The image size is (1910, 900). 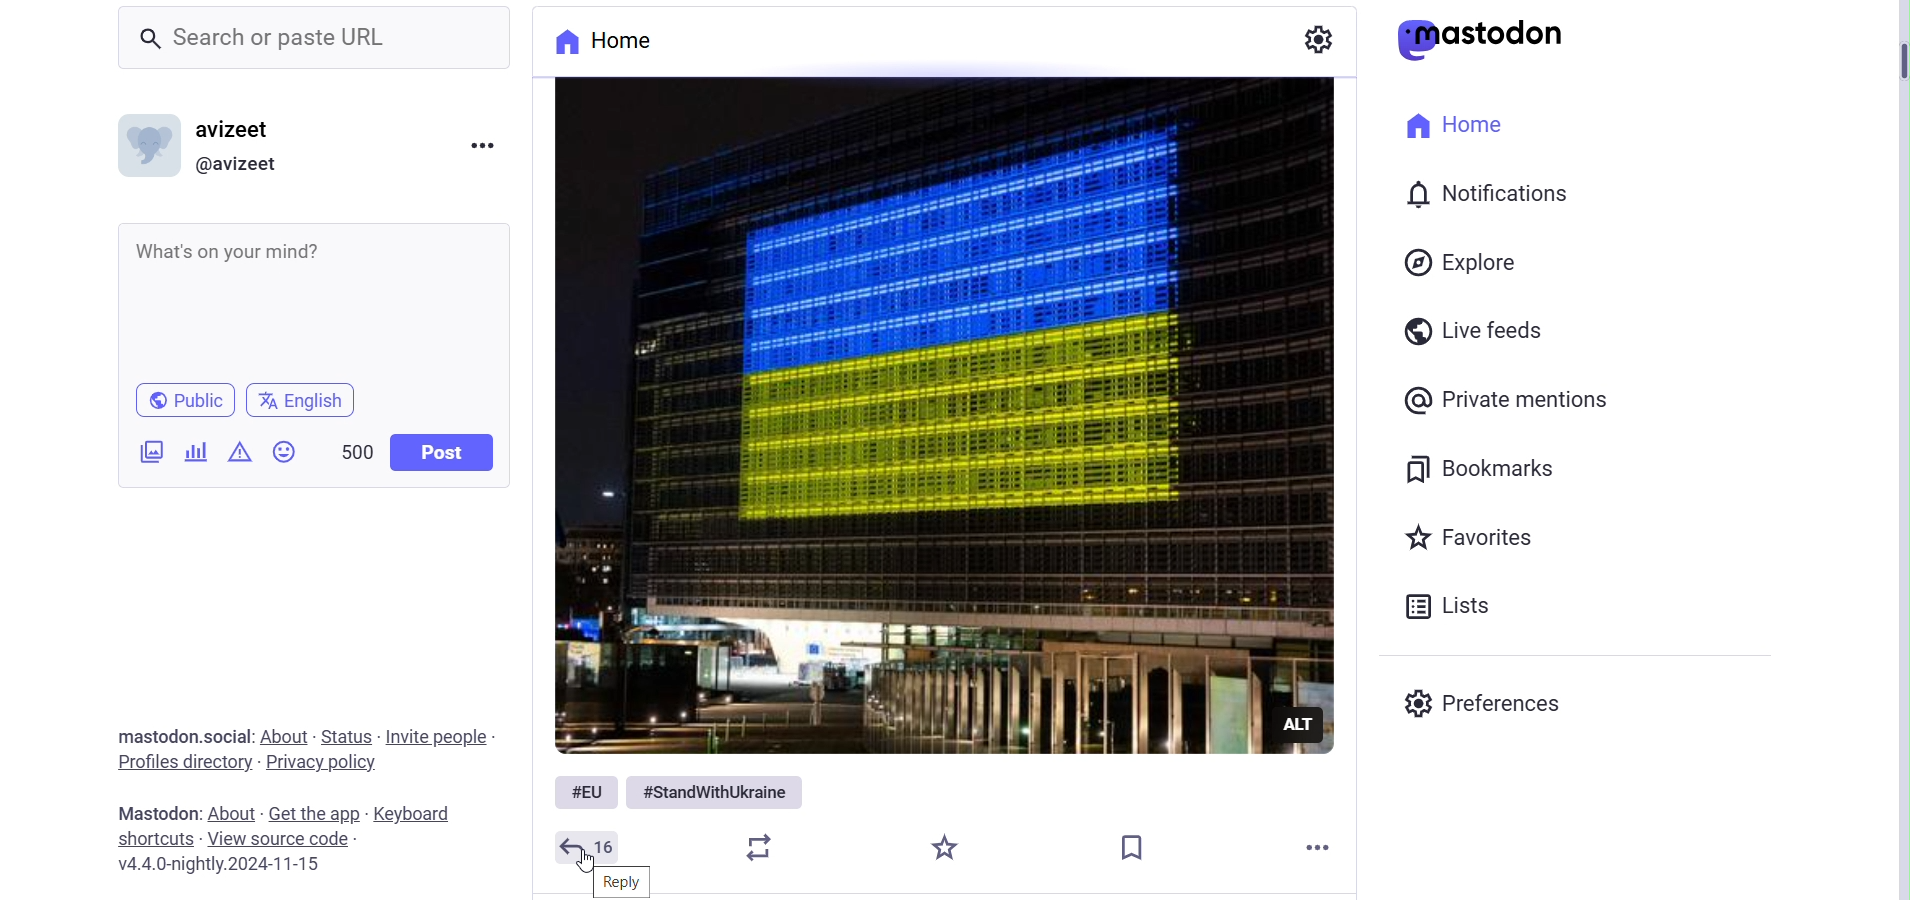 What do you see at coordinates (288, 838) in the screenshot?
I see `View Source Code` at bounding box center [288, 838].